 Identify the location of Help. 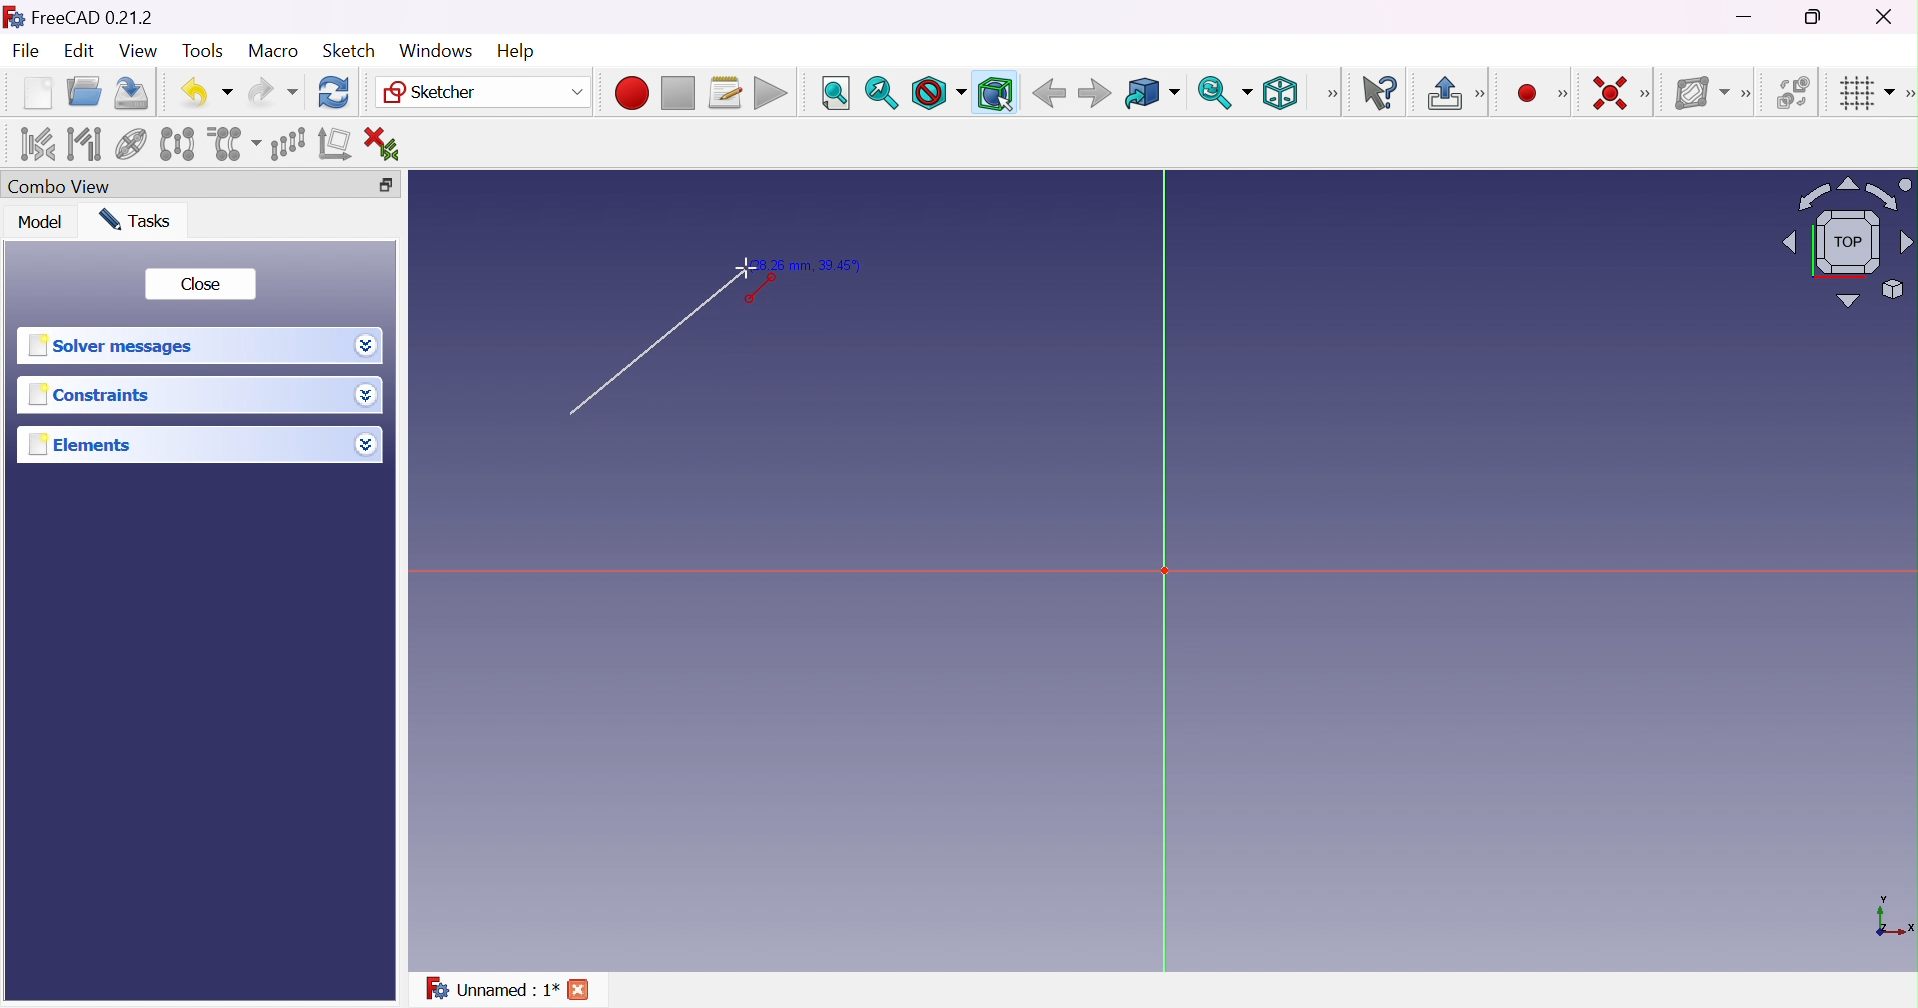
(515, 49).